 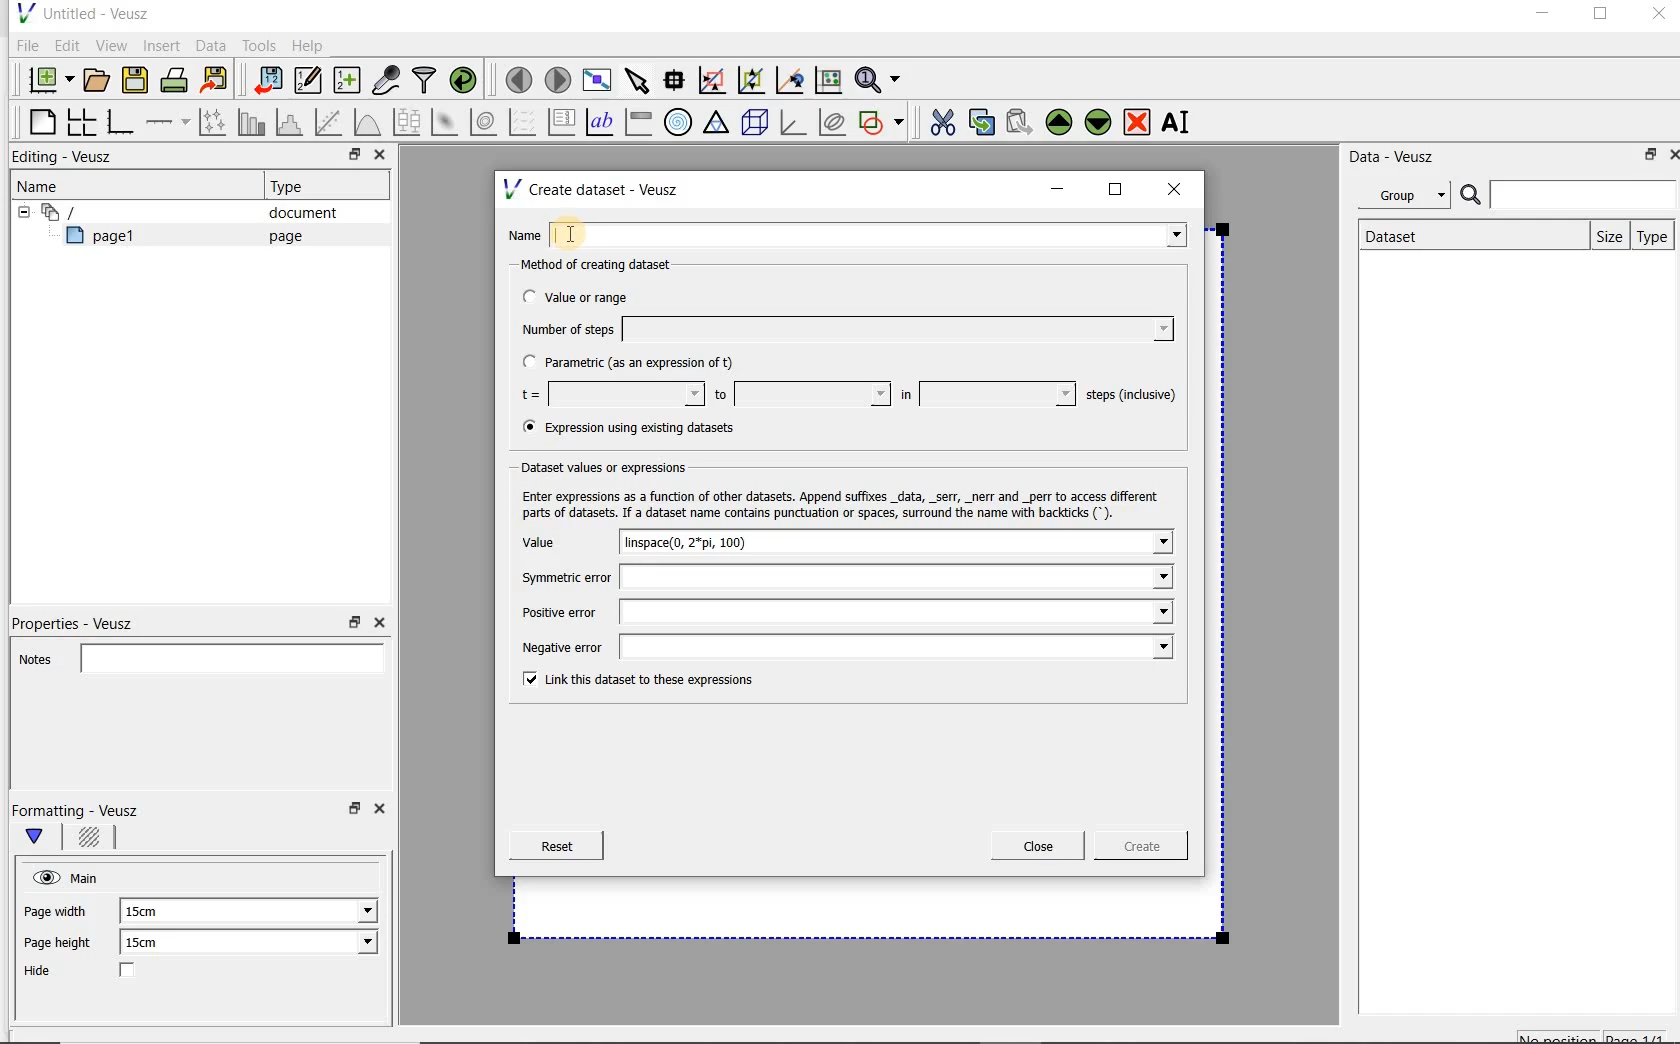 What do you see at coordinates (83, 620) in the screenshot?
I see `Properties - Veusz` at bounding box center [83, 620].